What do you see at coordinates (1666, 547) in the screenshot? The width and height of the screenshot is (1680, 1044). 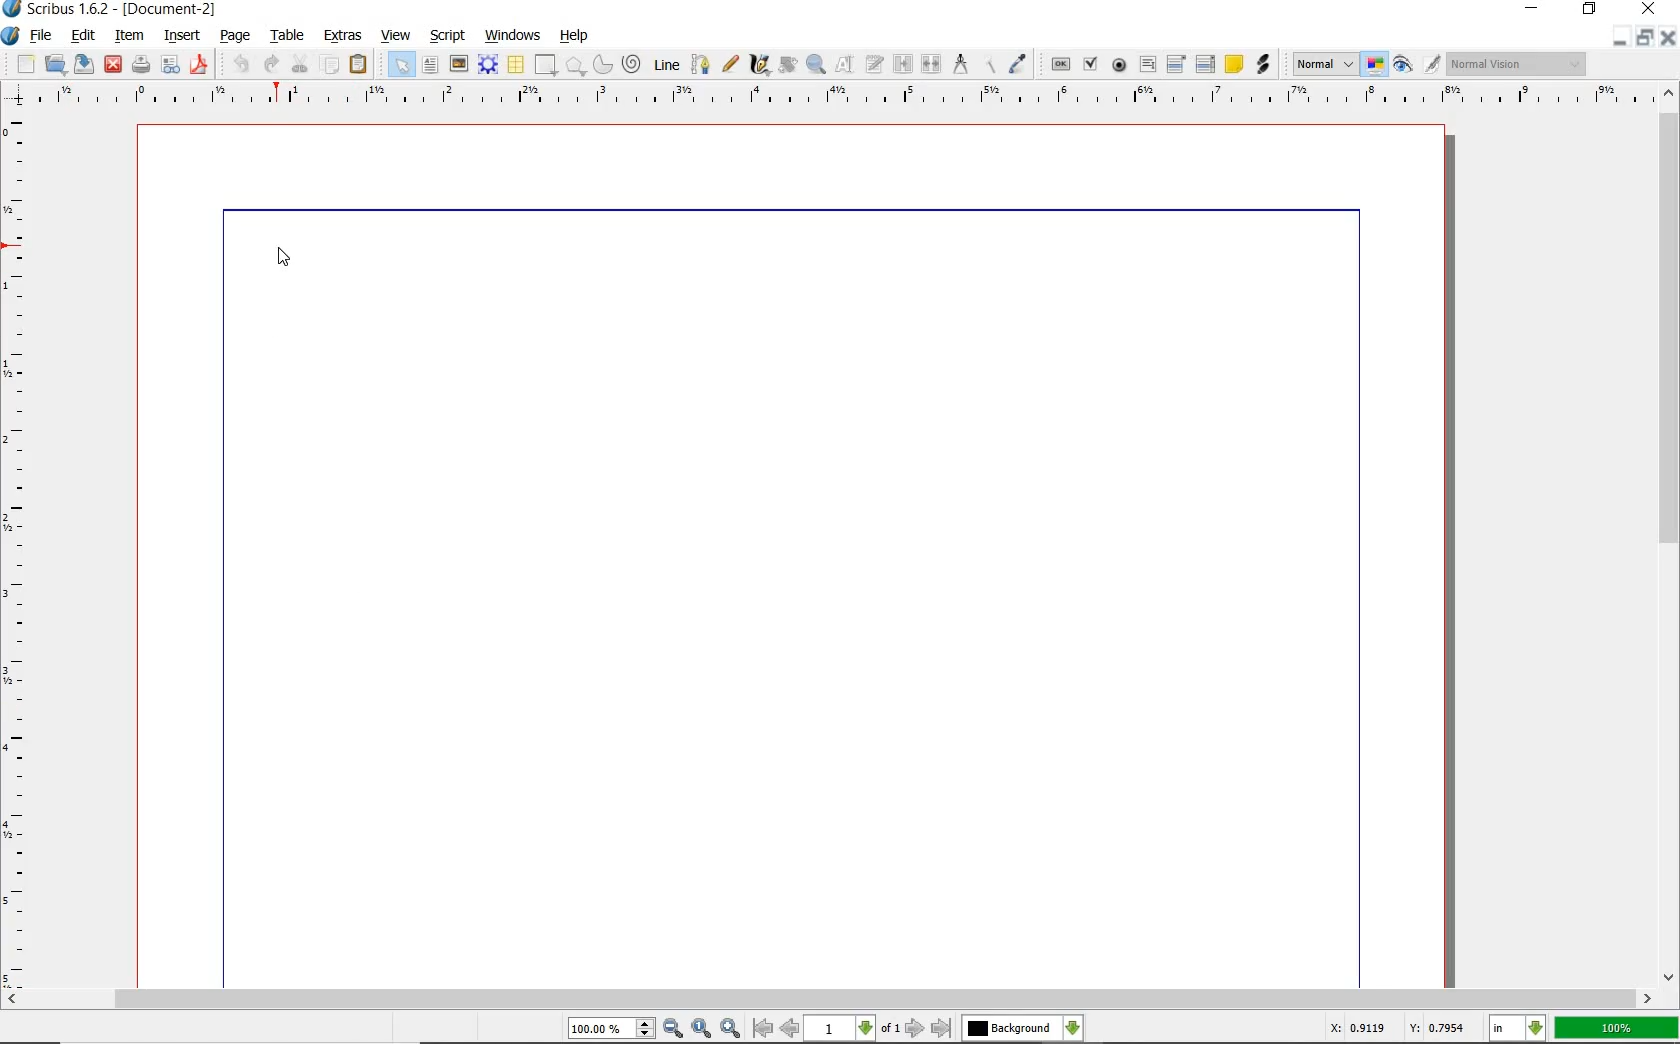 I see `scrollbar` at bounding box center [1666, 547].